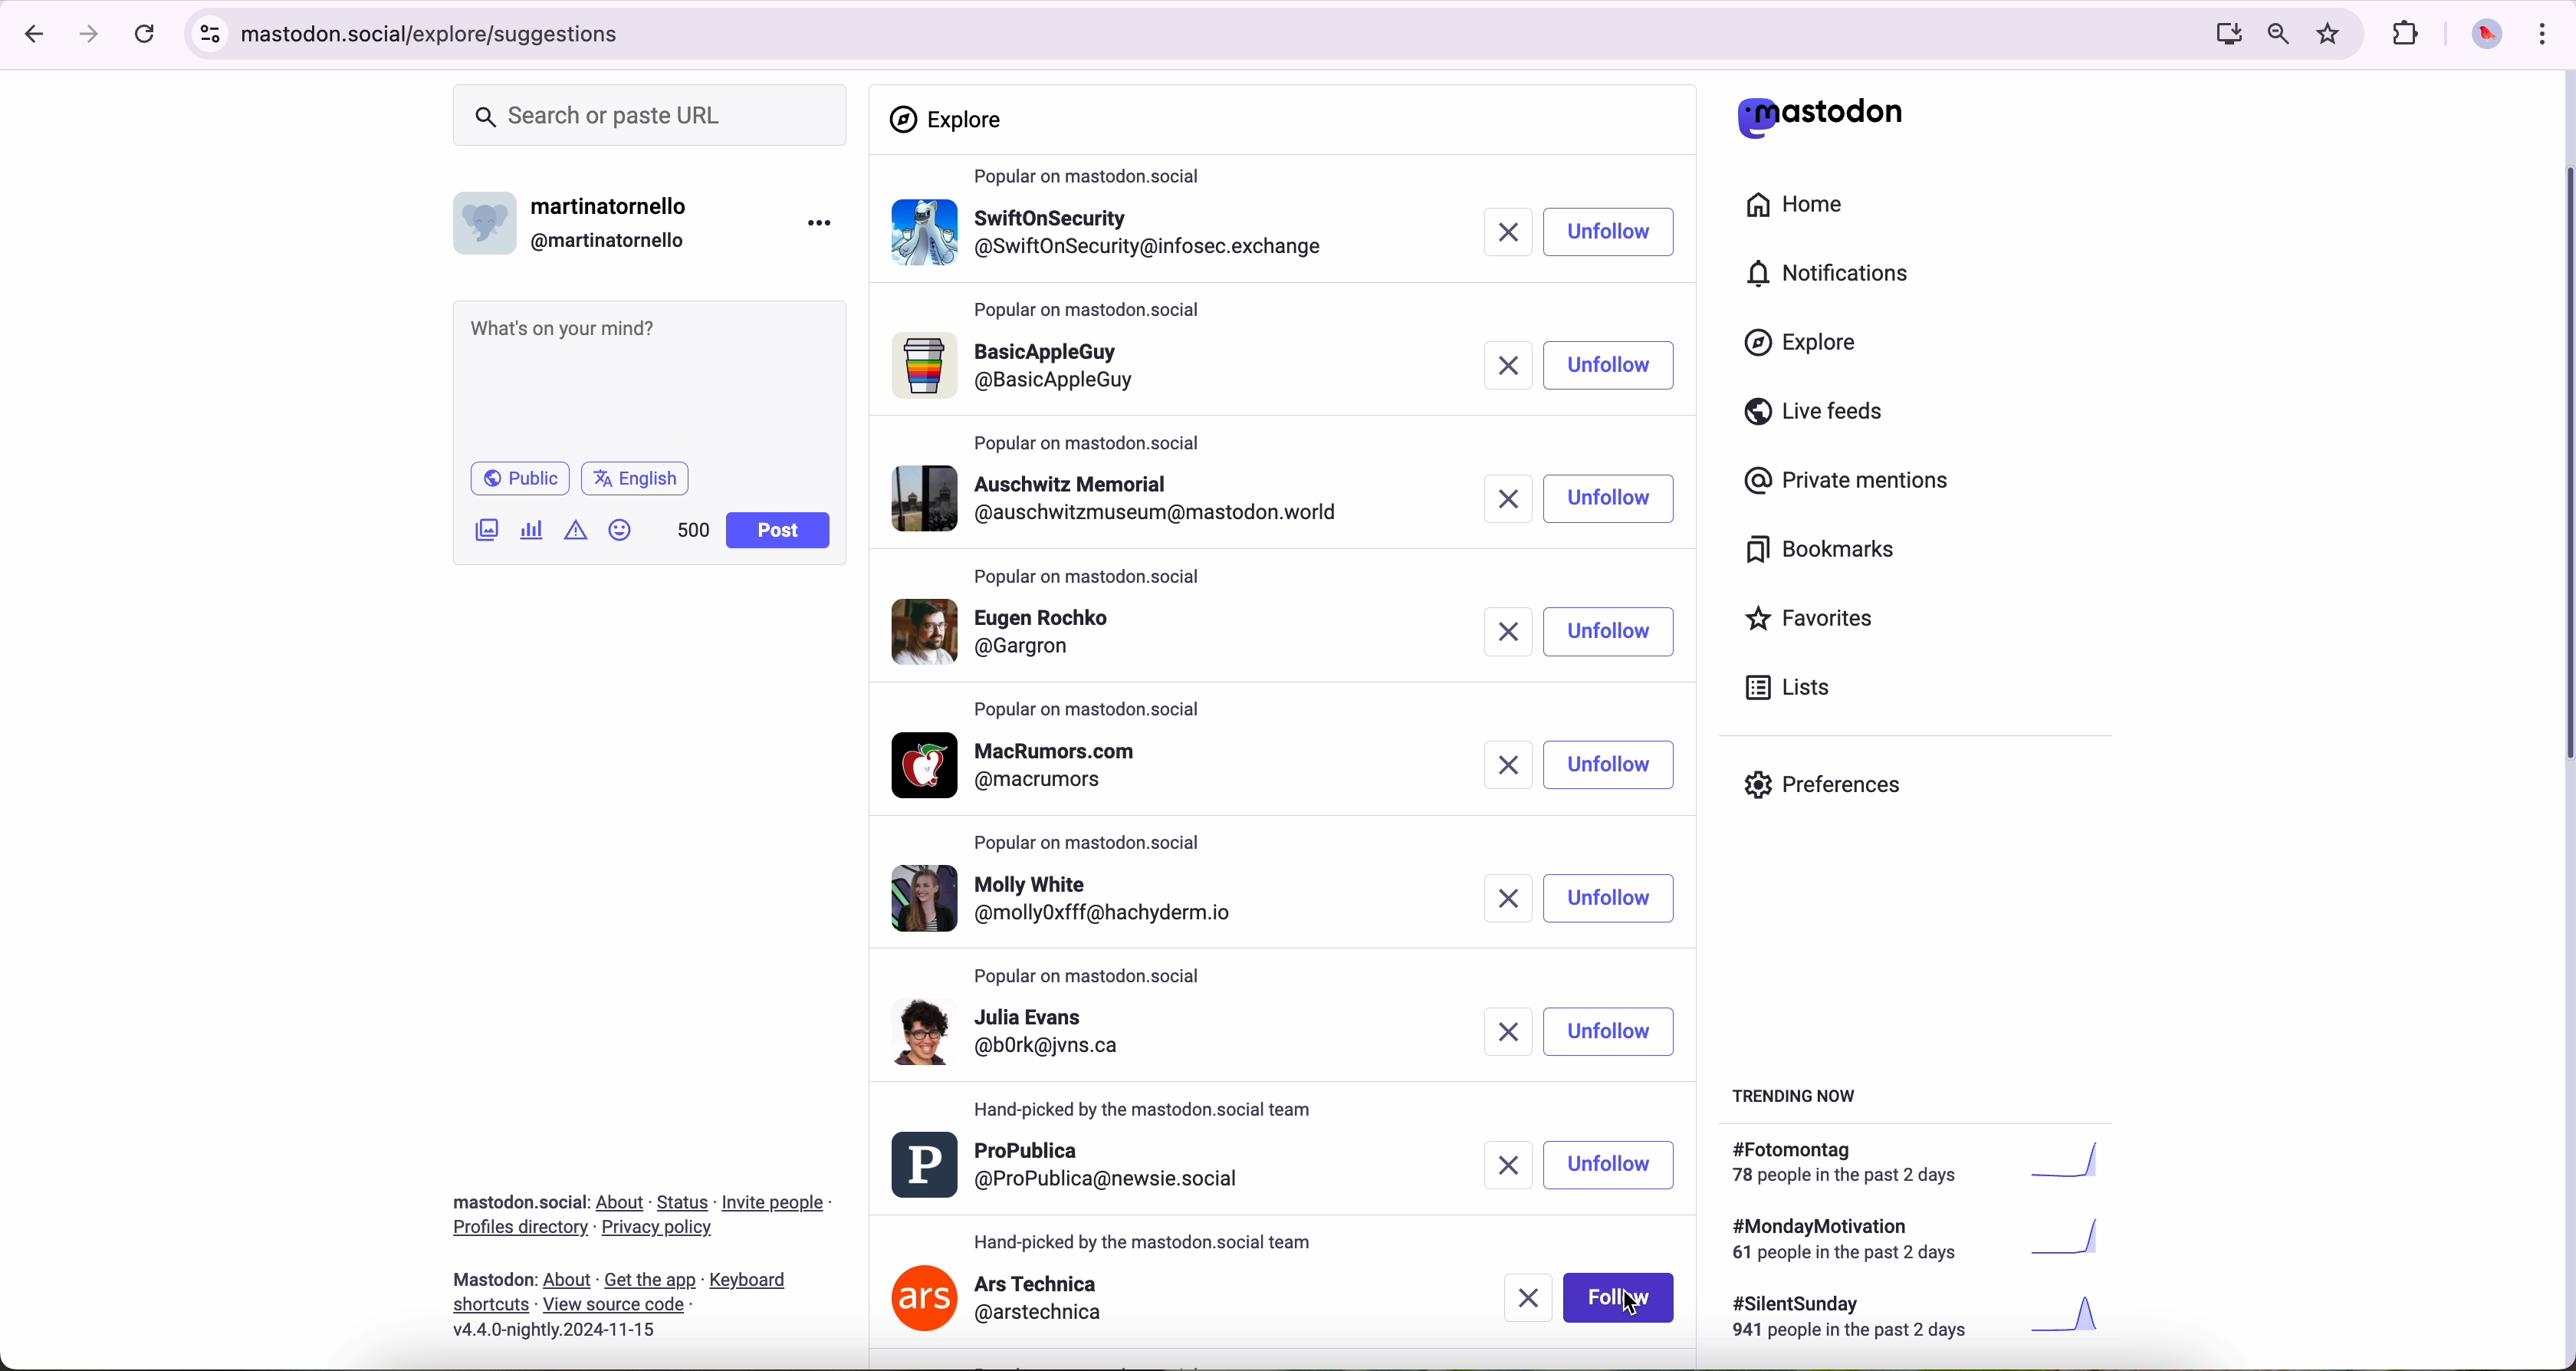 The image size is (2576, 1371). Describe the element at coordinates (692, 529) in the screenshot. I see `500 characters` at that location.